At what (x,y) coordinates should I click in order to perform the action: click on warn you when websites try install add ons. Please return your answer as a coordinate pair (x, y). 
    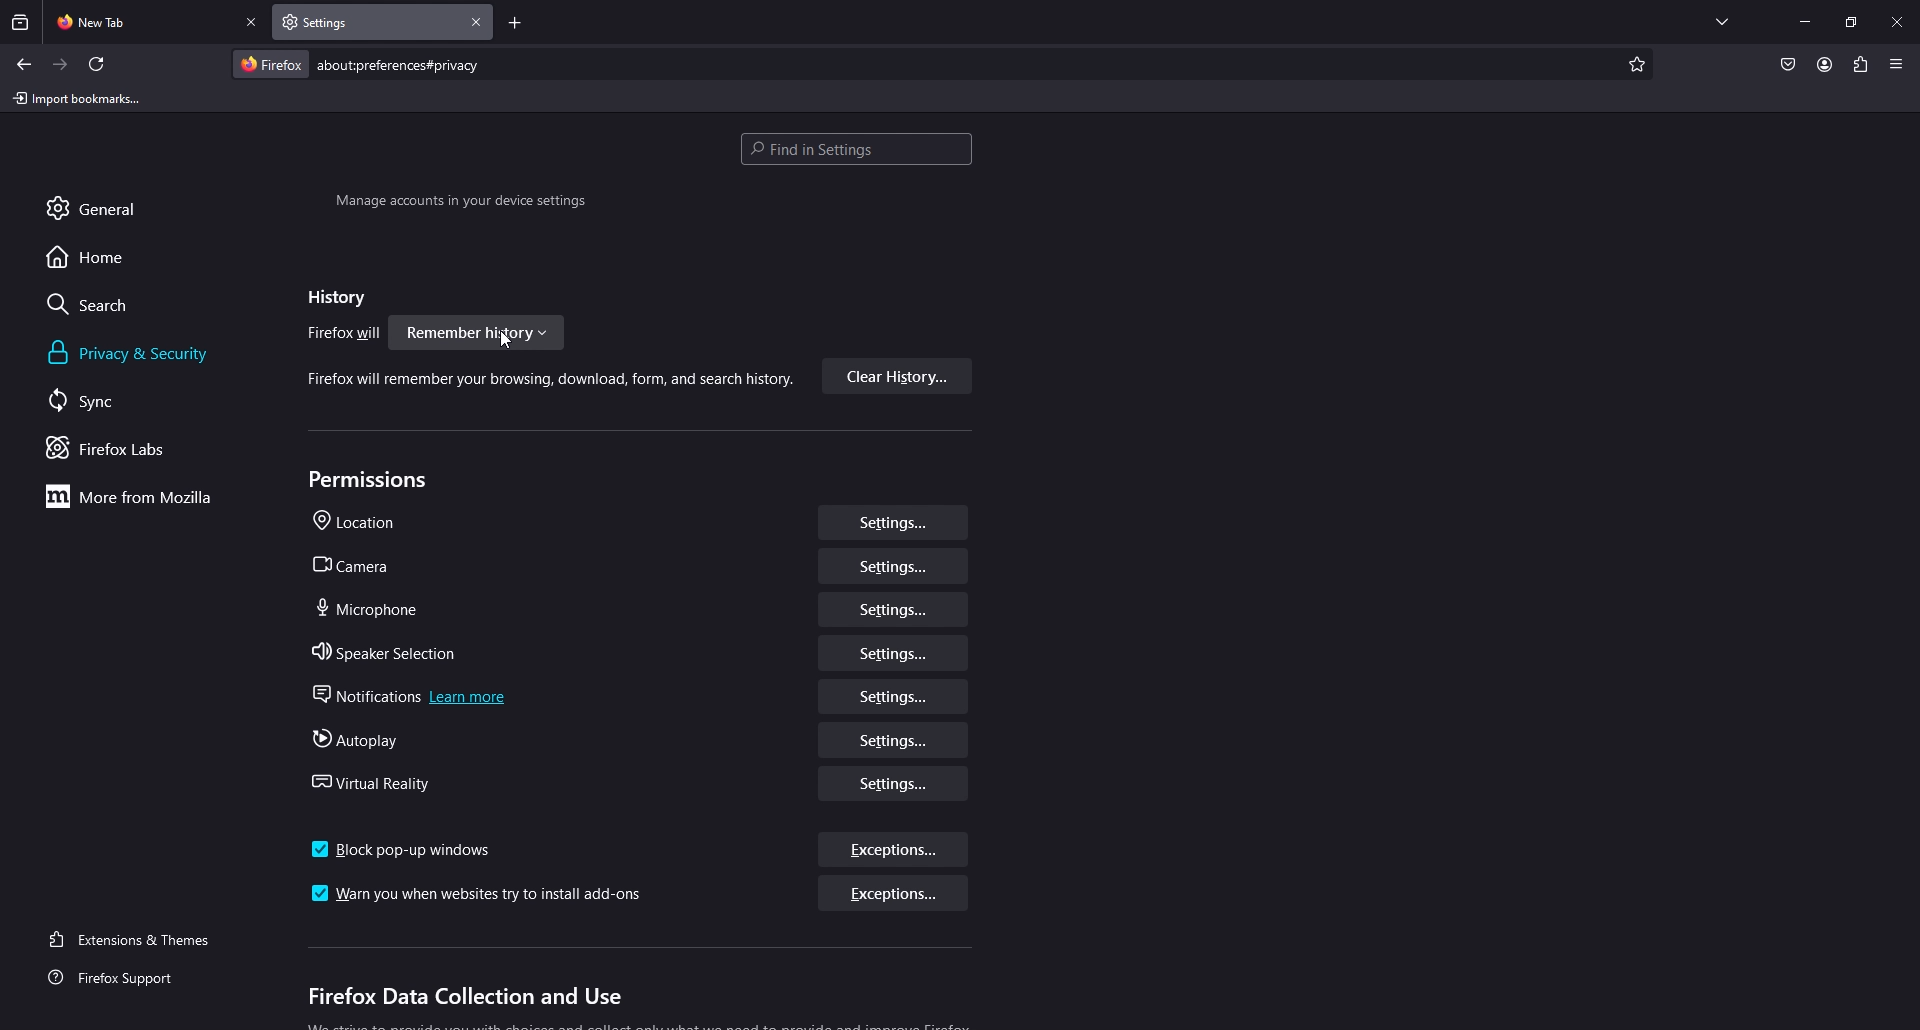
    Looking at the image, I should click on (482, 895).